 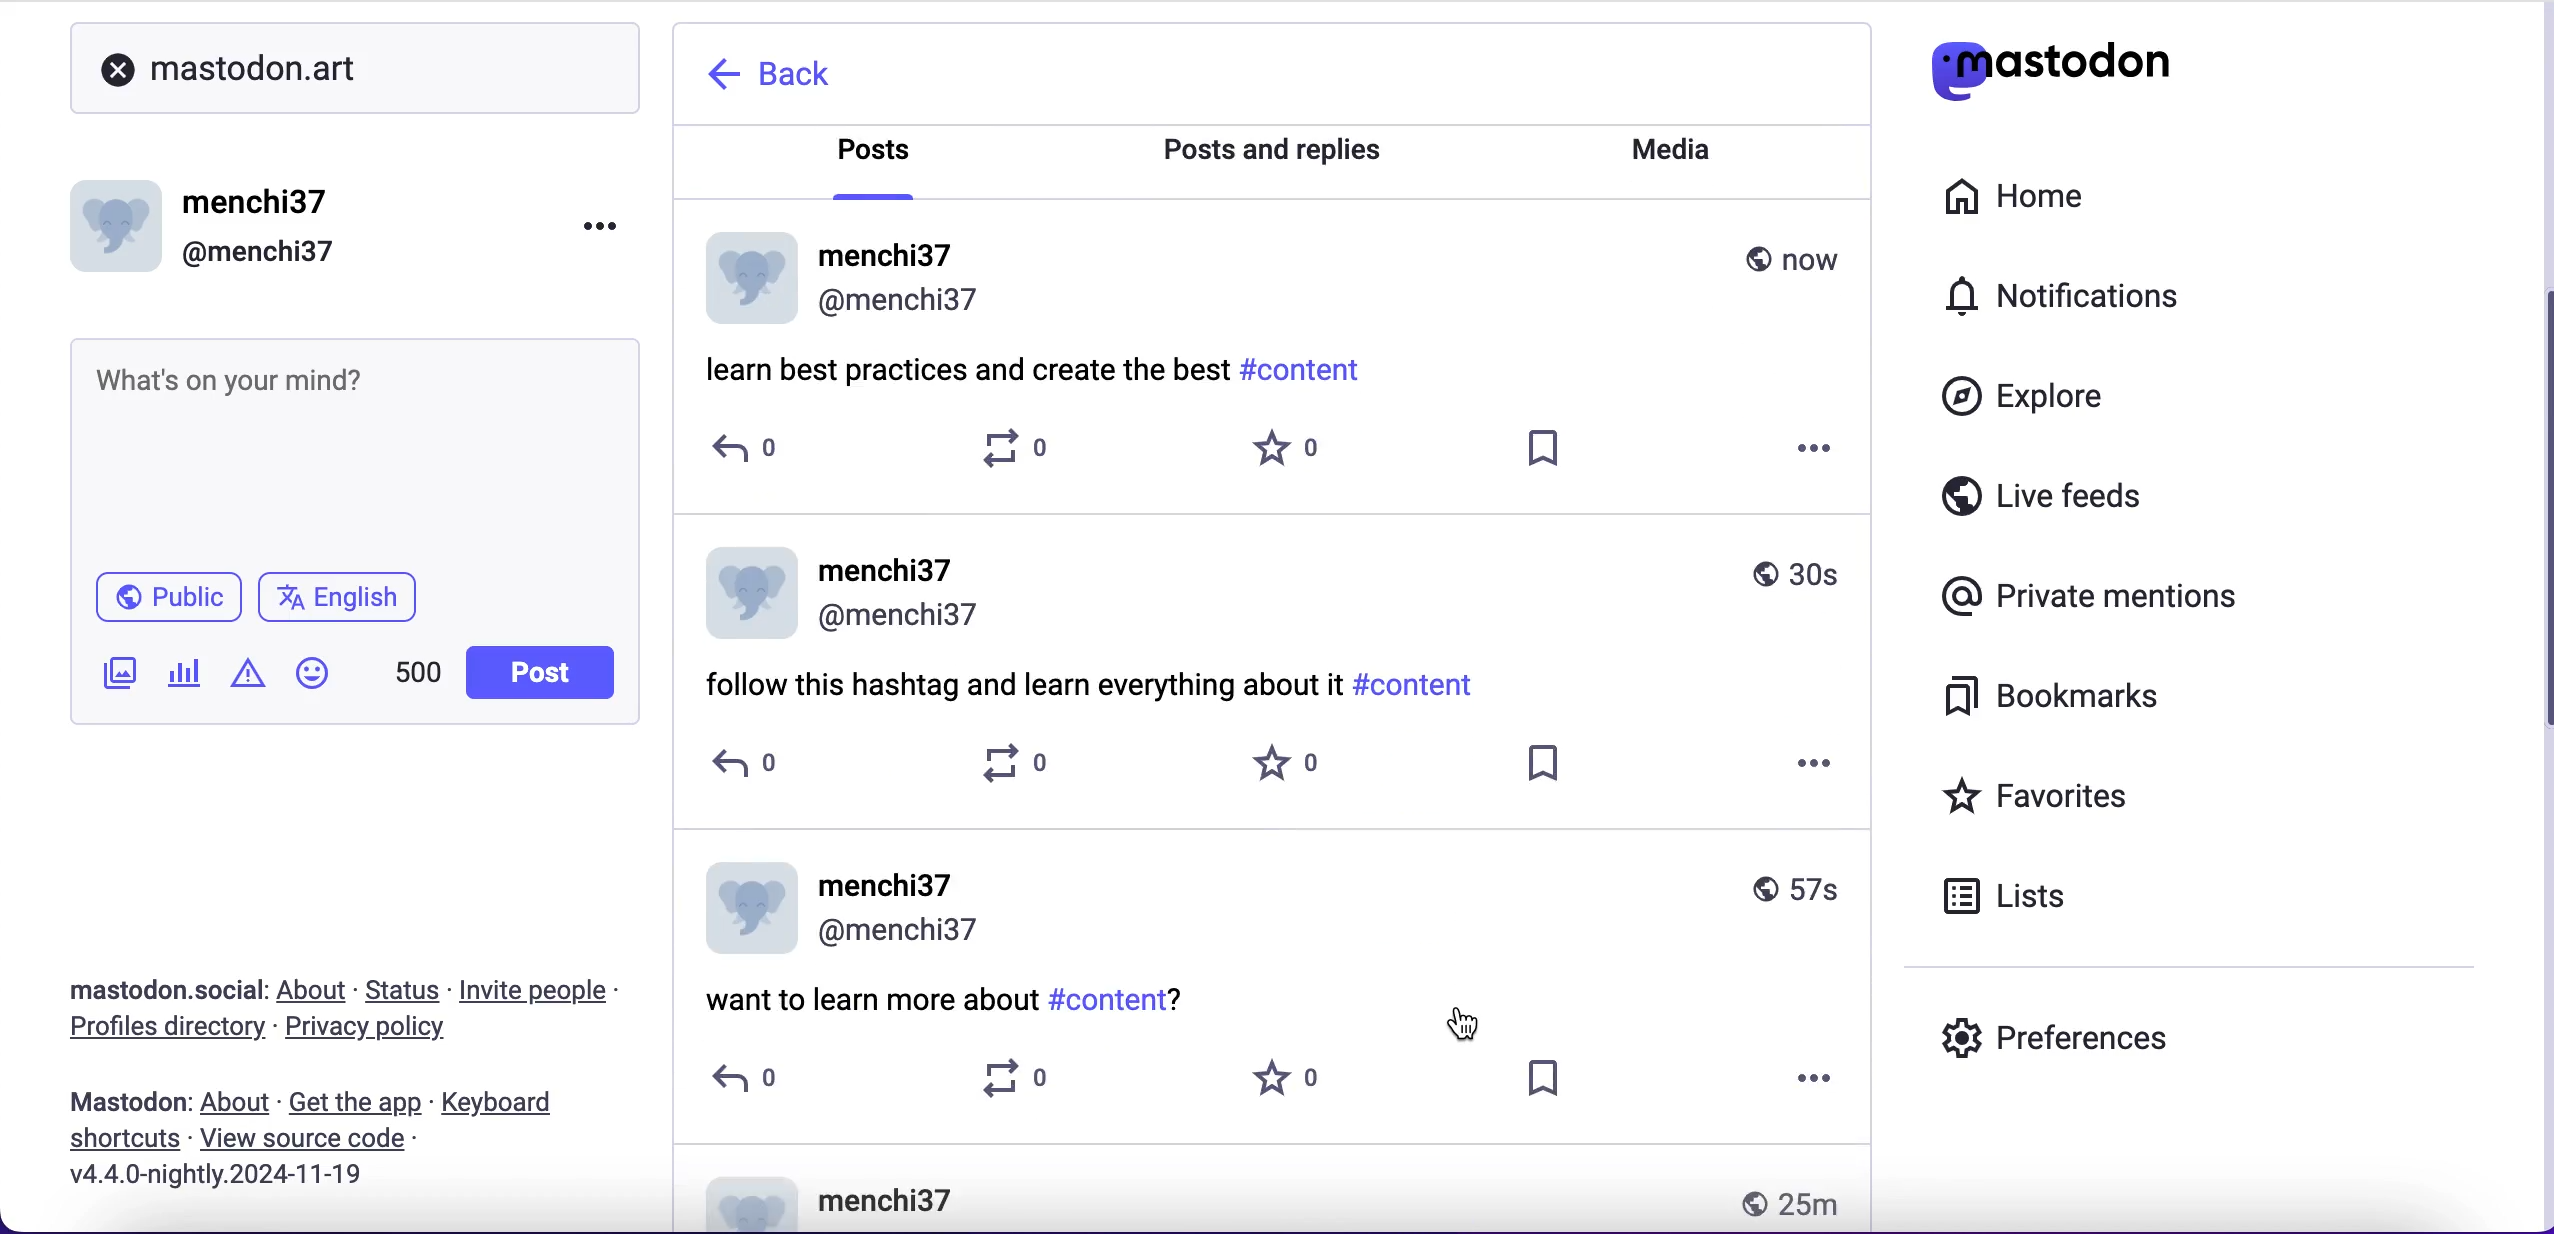 What do you see at coordinates (238, 1104) in the screenshot?
I see `about` at bounding box center [238, 1104].